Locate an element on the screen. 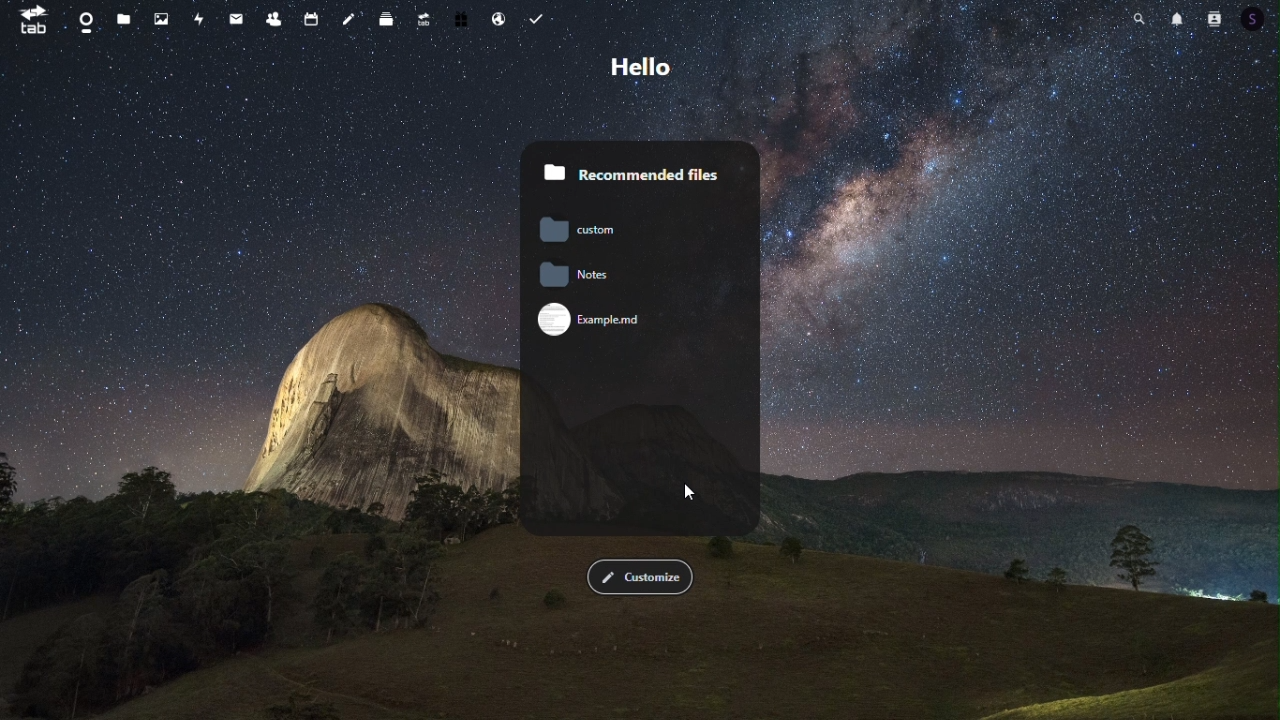 Image resolution: width=1280 pixels, height=720 pixels. notes is located at coordinates (352, 19).